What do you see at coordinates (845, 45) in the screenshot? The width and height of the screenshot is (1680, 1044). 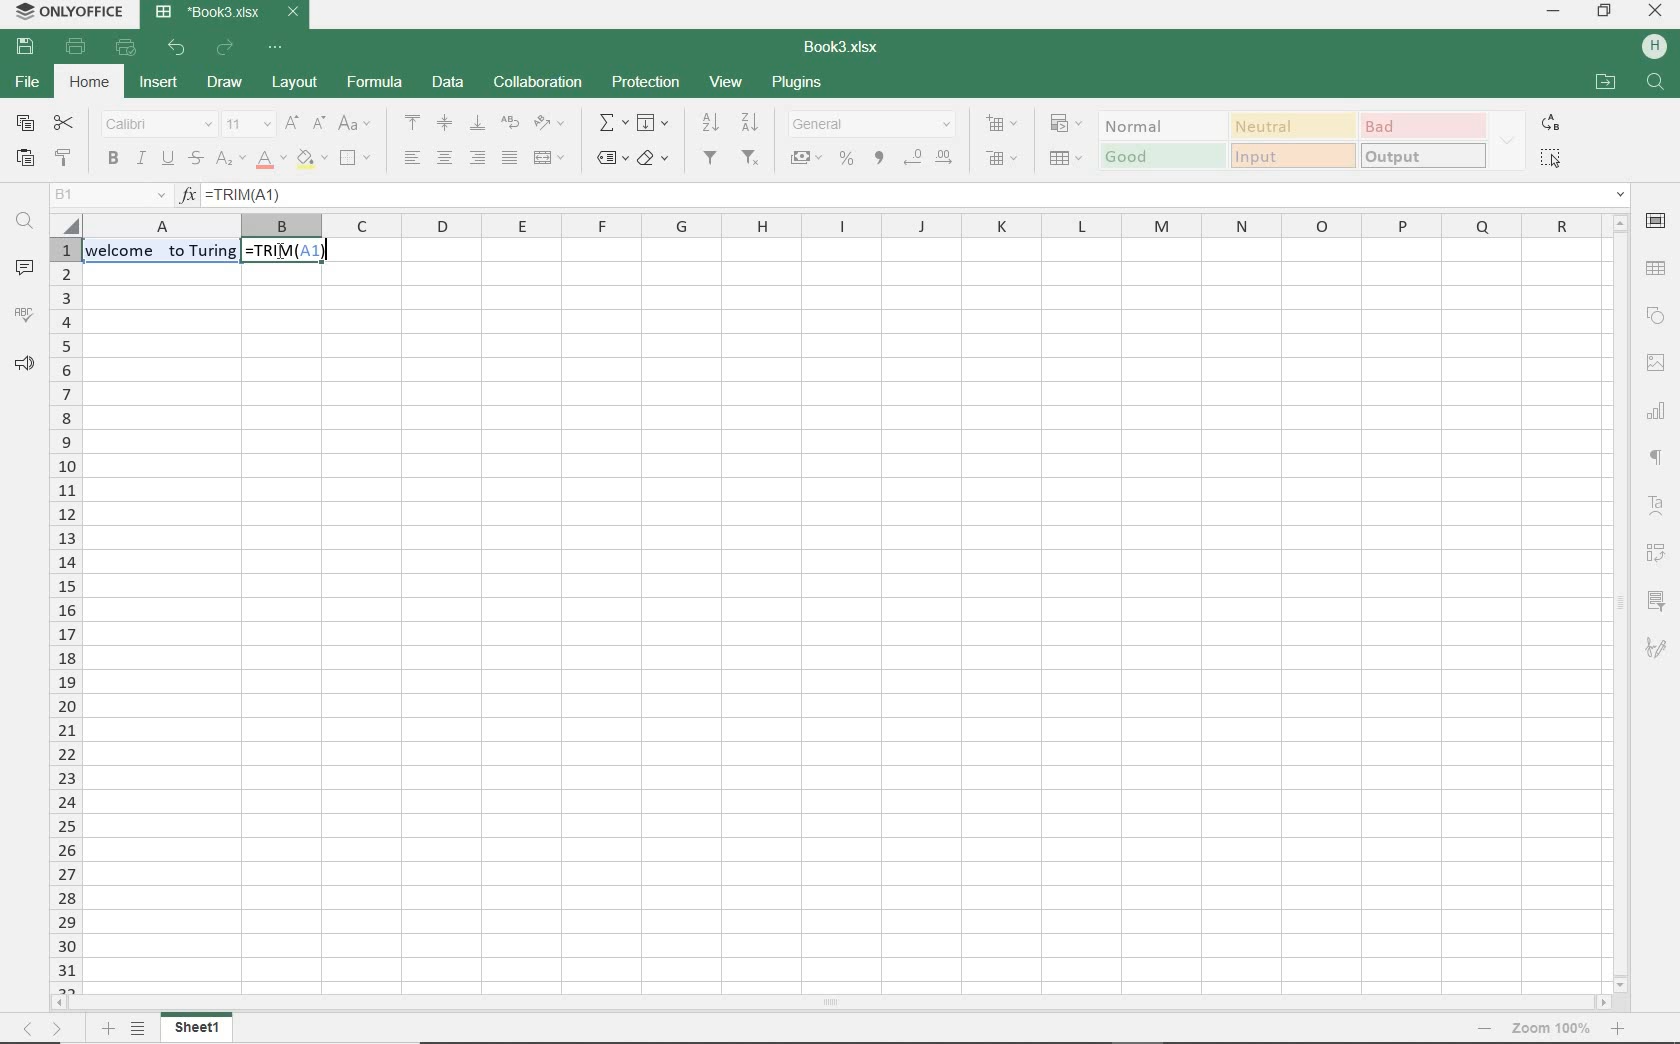 I see `document name` at bounding box center [845, 45].